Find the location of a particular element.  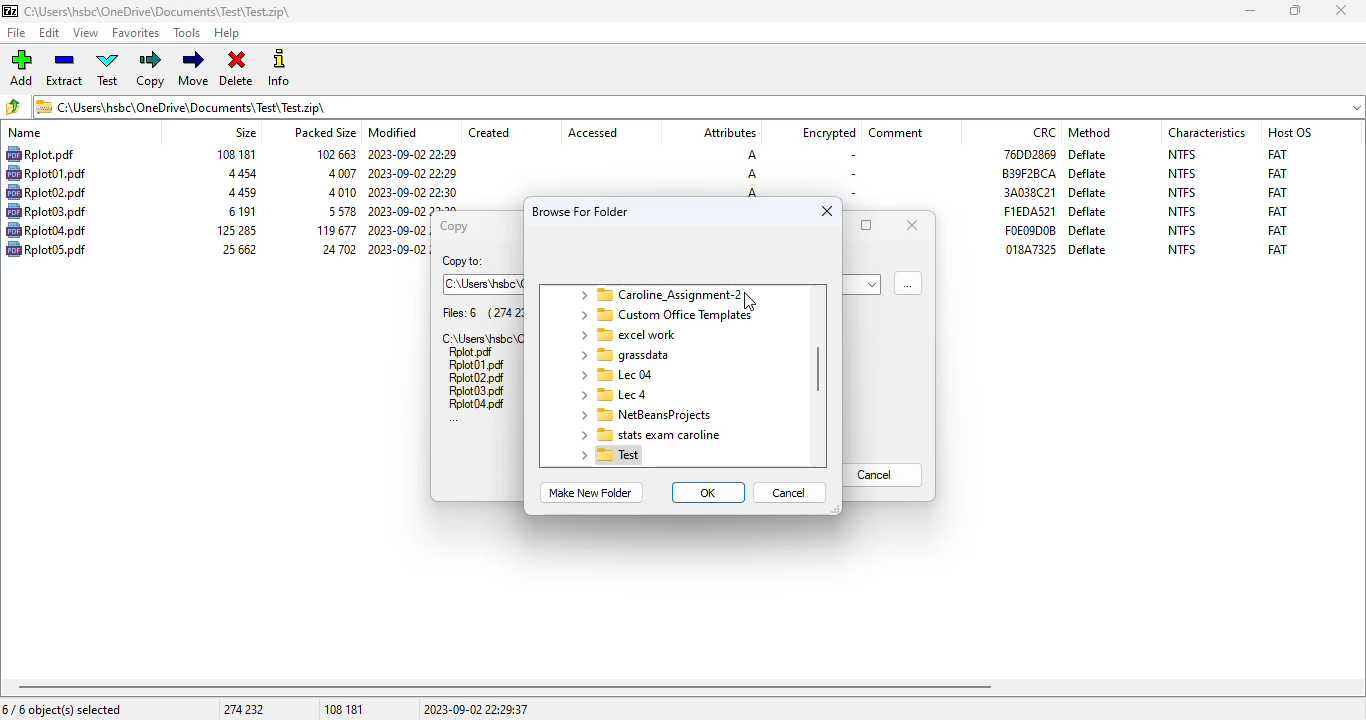

files: 6 (274 232 bytes) is located at coordinates (482, 313).